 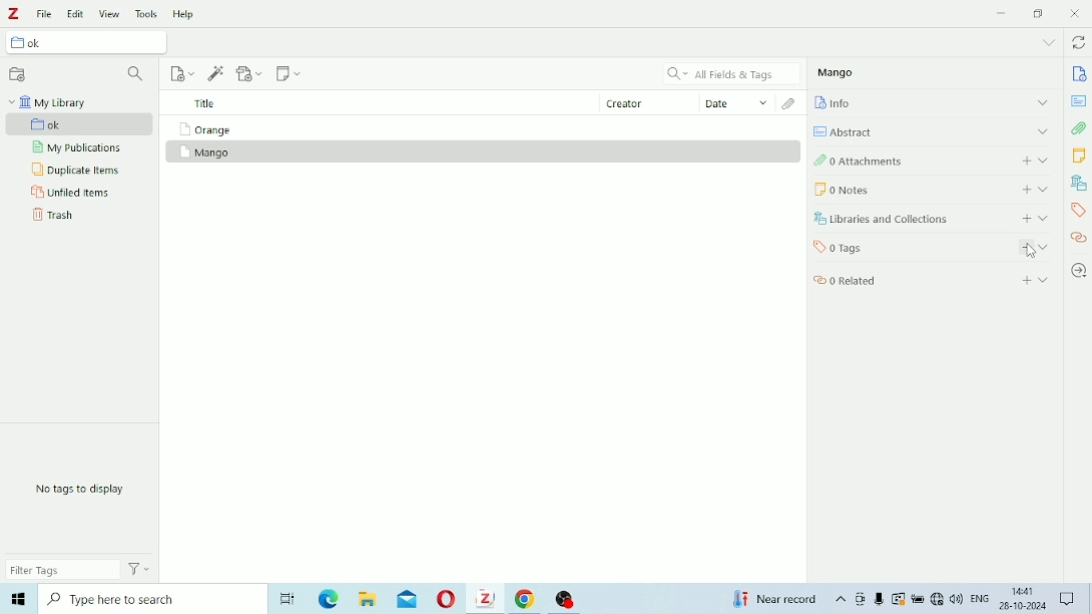 I want to click on Notes, so click(x=1078, y=157).